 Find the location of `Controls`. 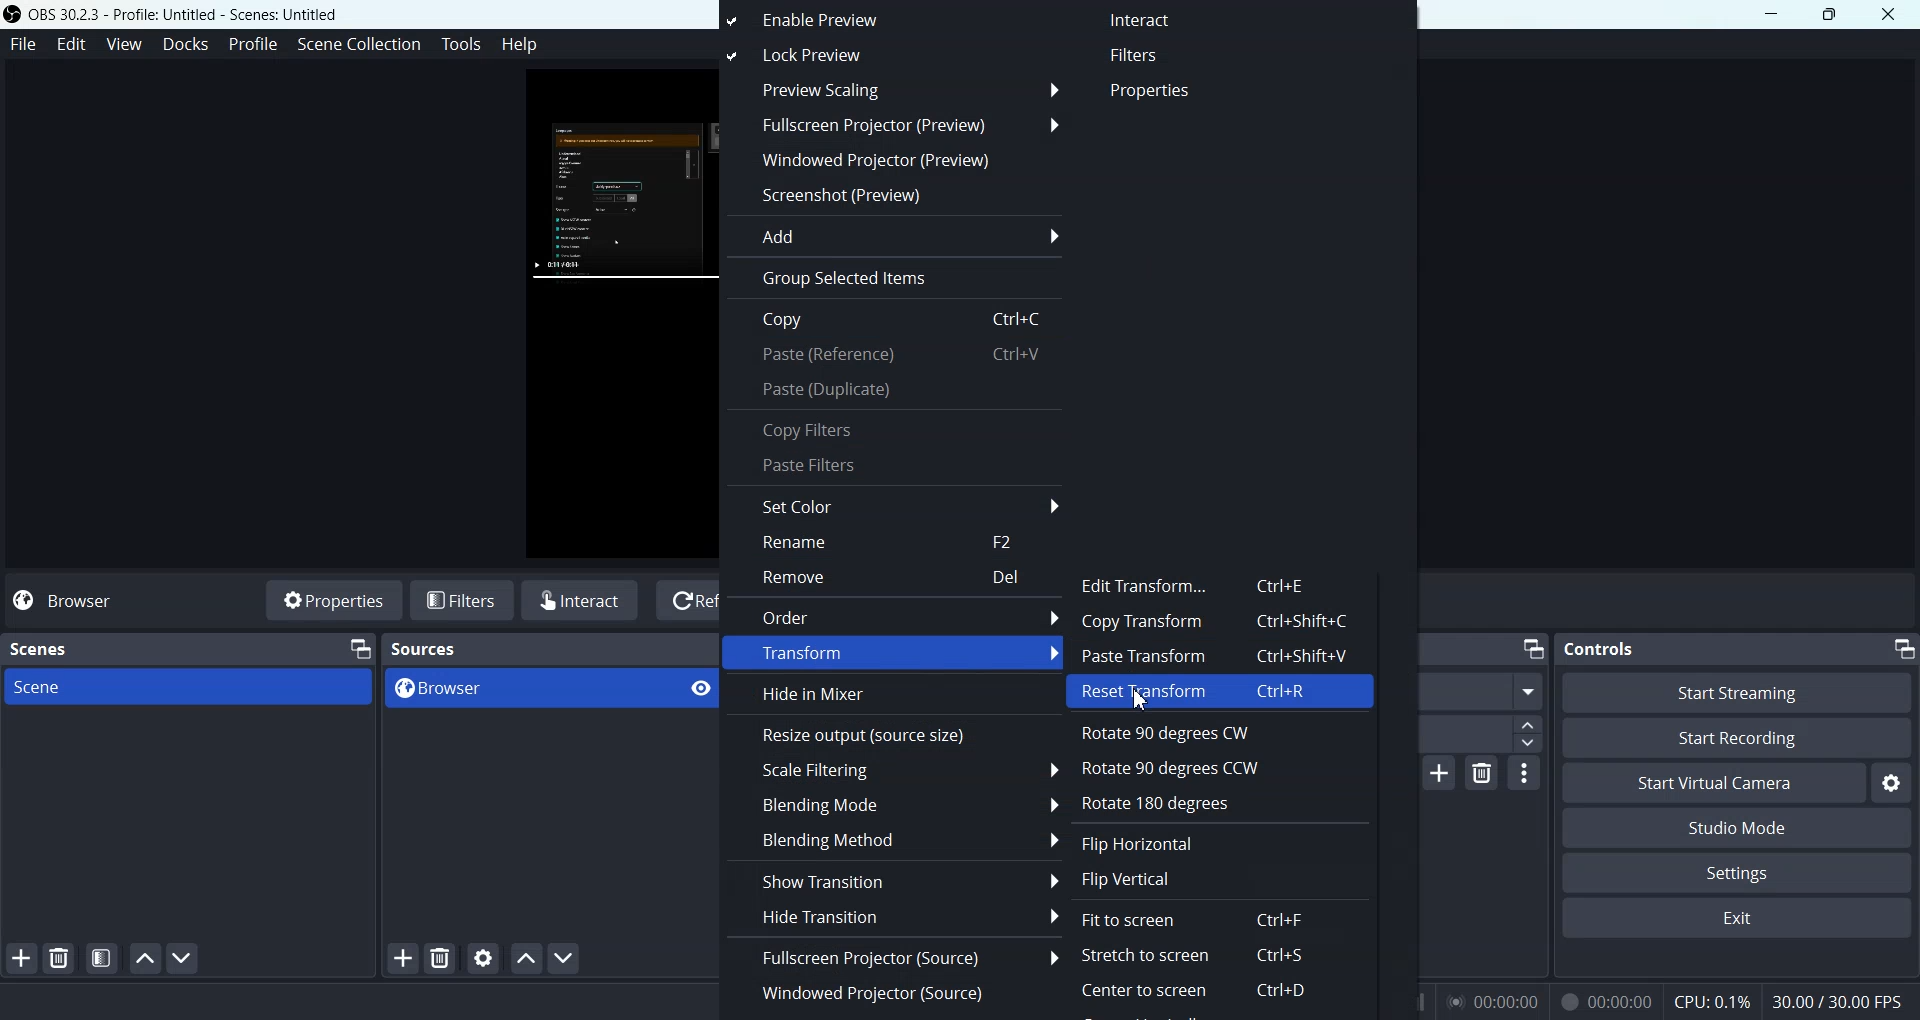

Controls is located at coordinates (1598, 648).